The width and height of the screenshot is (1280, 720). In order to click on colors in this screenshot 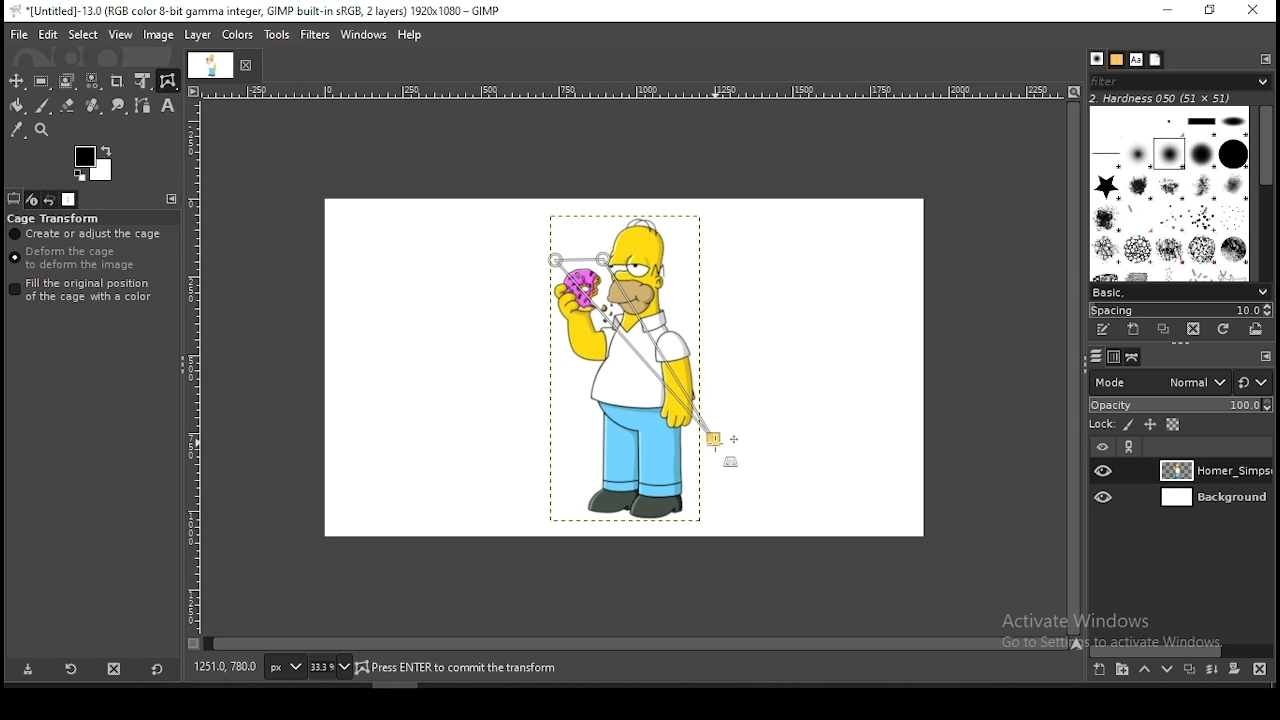, I will do `click(237, 35)`.